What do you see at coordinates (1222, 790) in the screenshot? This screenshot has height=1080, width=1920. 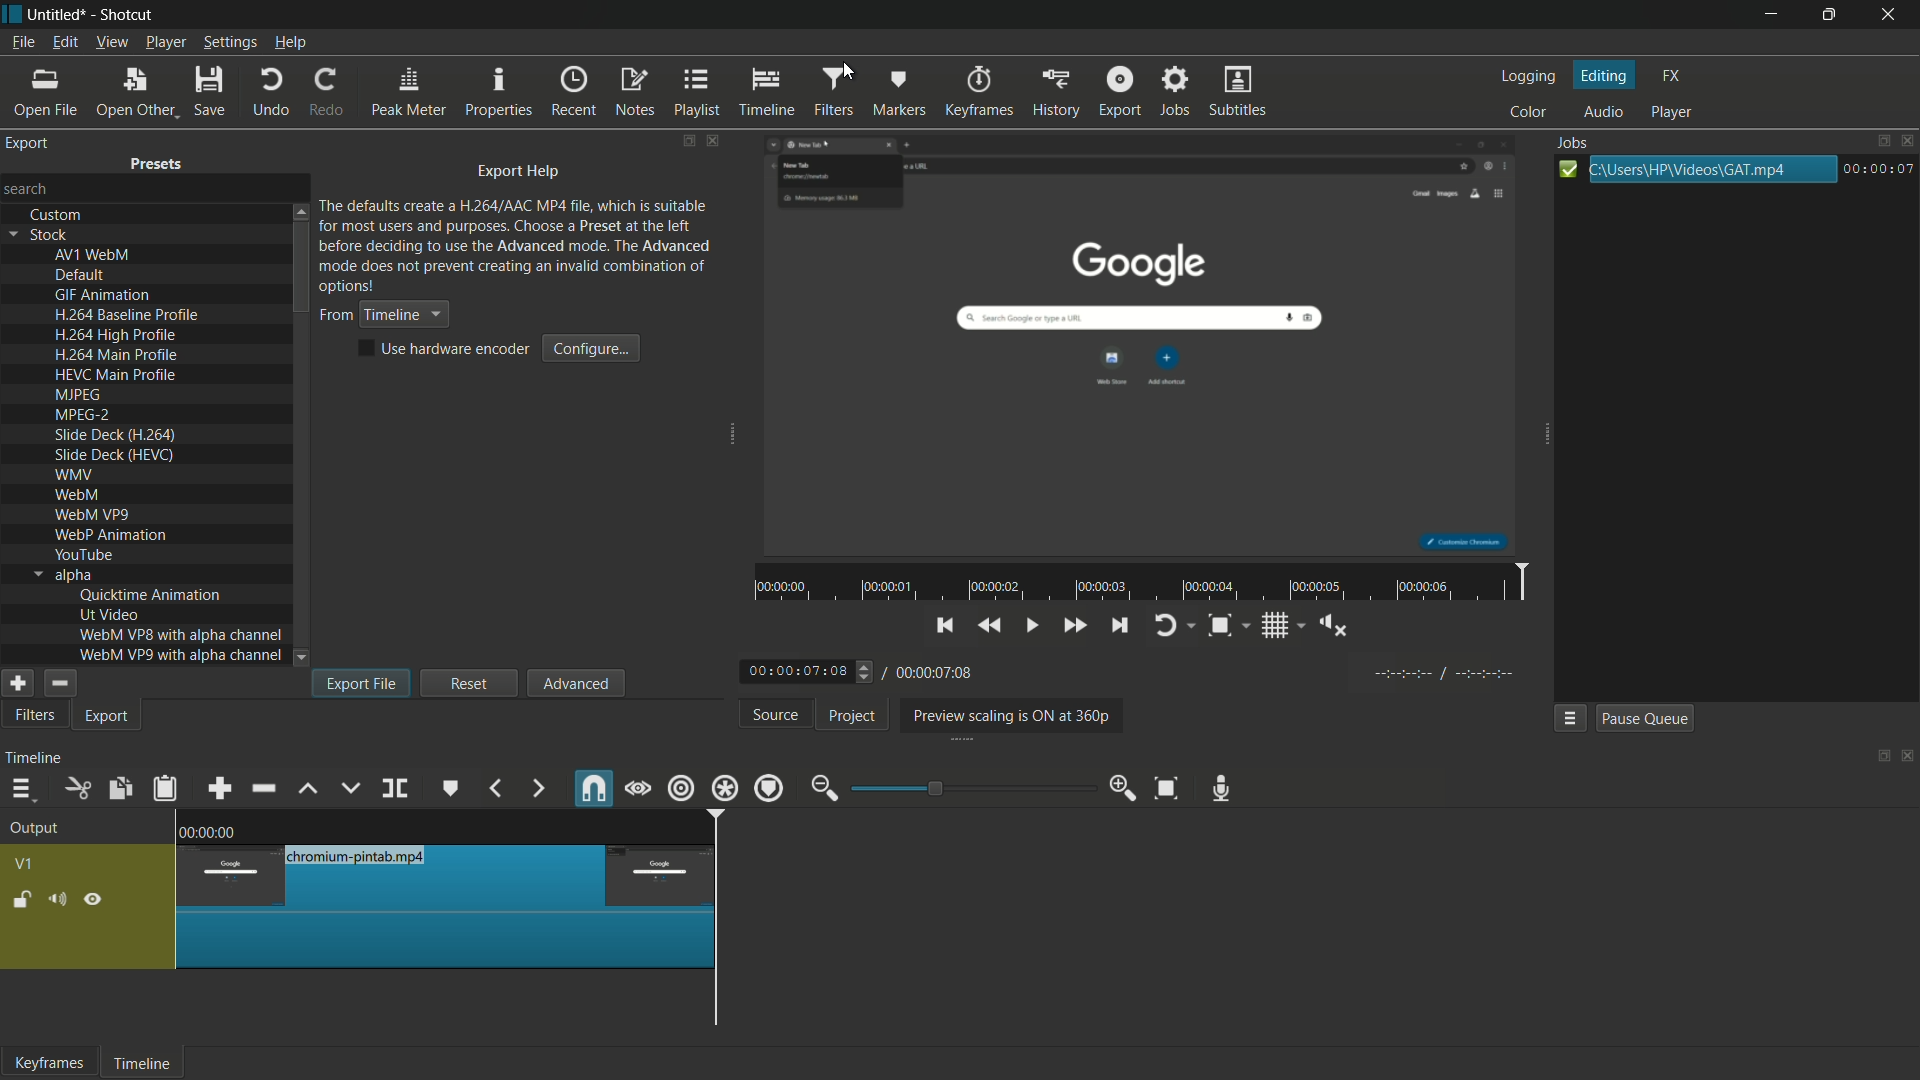 I see `record audio` at bounding box center [1222, 790].